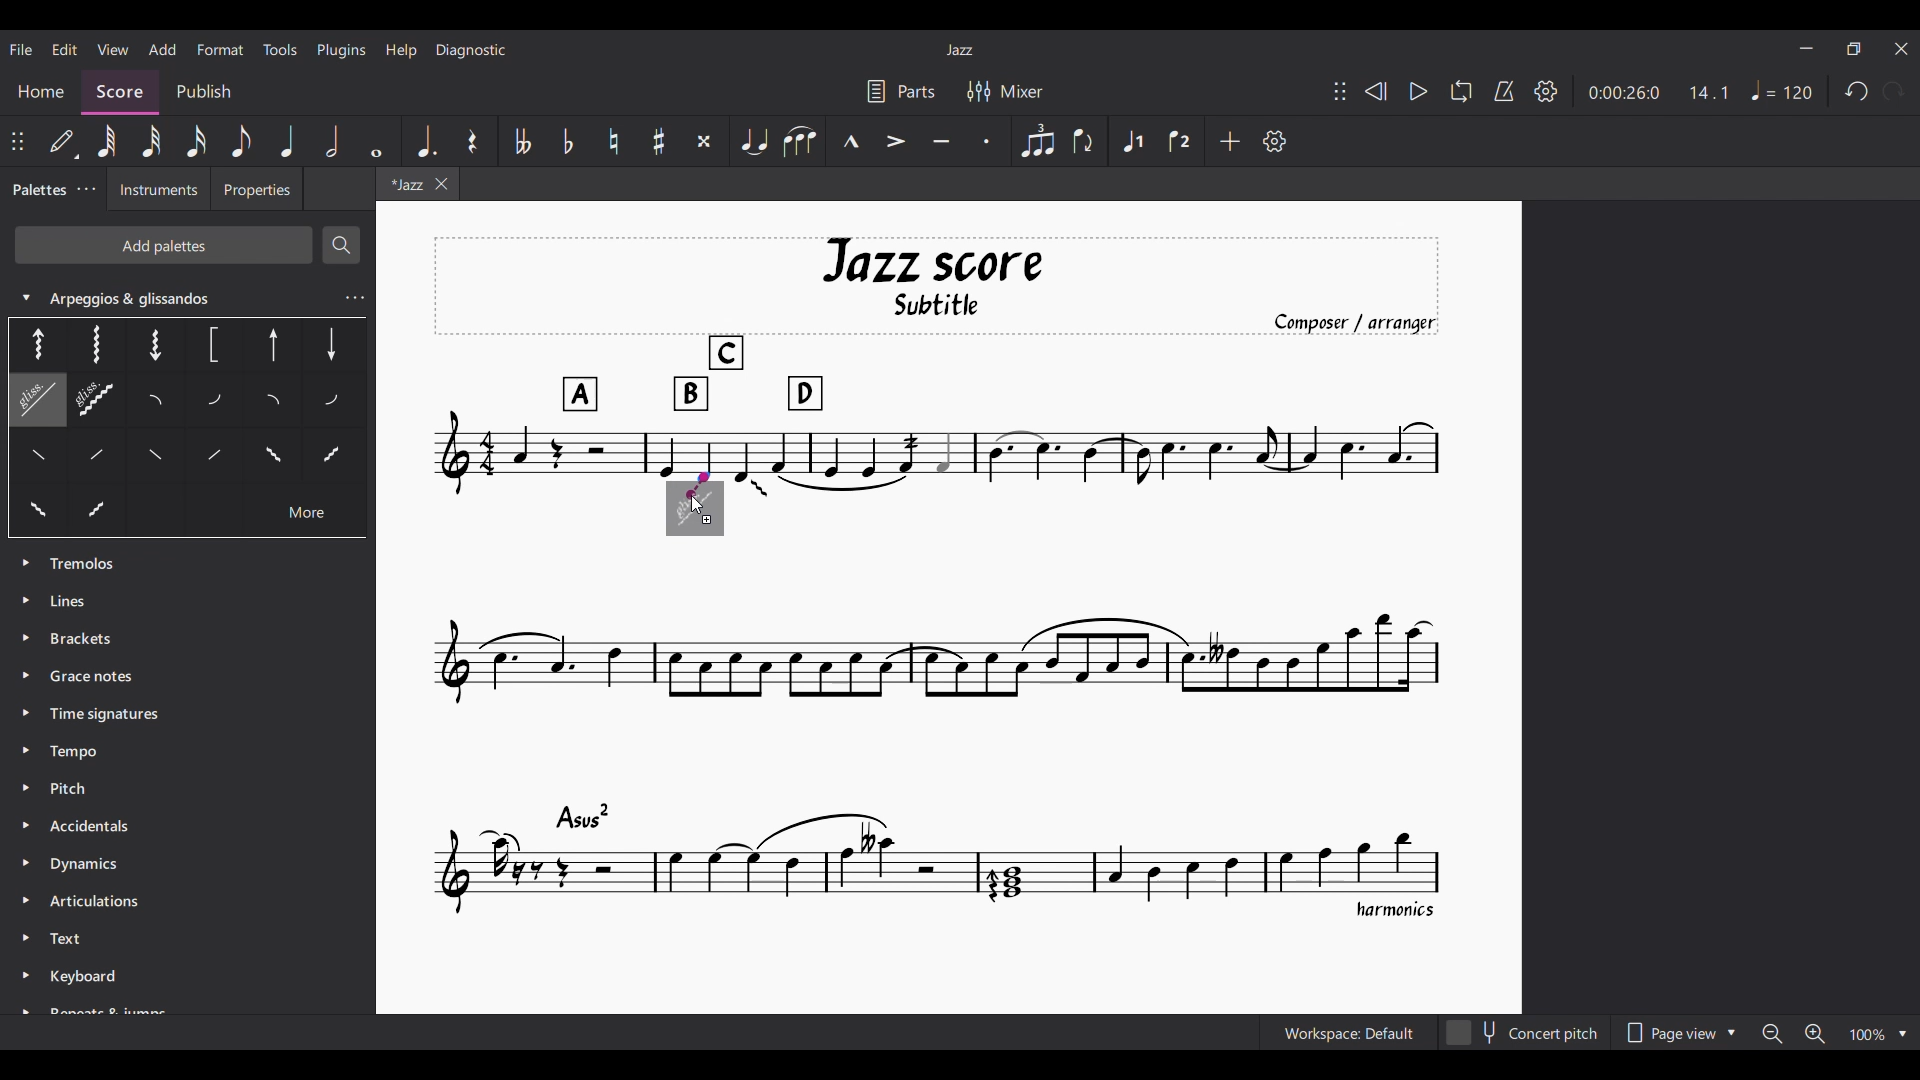 The height and width of the screenshot is (1080, 1920). What do you see at coordinates (402, 50) in the screenshot?
I see `Help menu` at bounding box center [402, 50].